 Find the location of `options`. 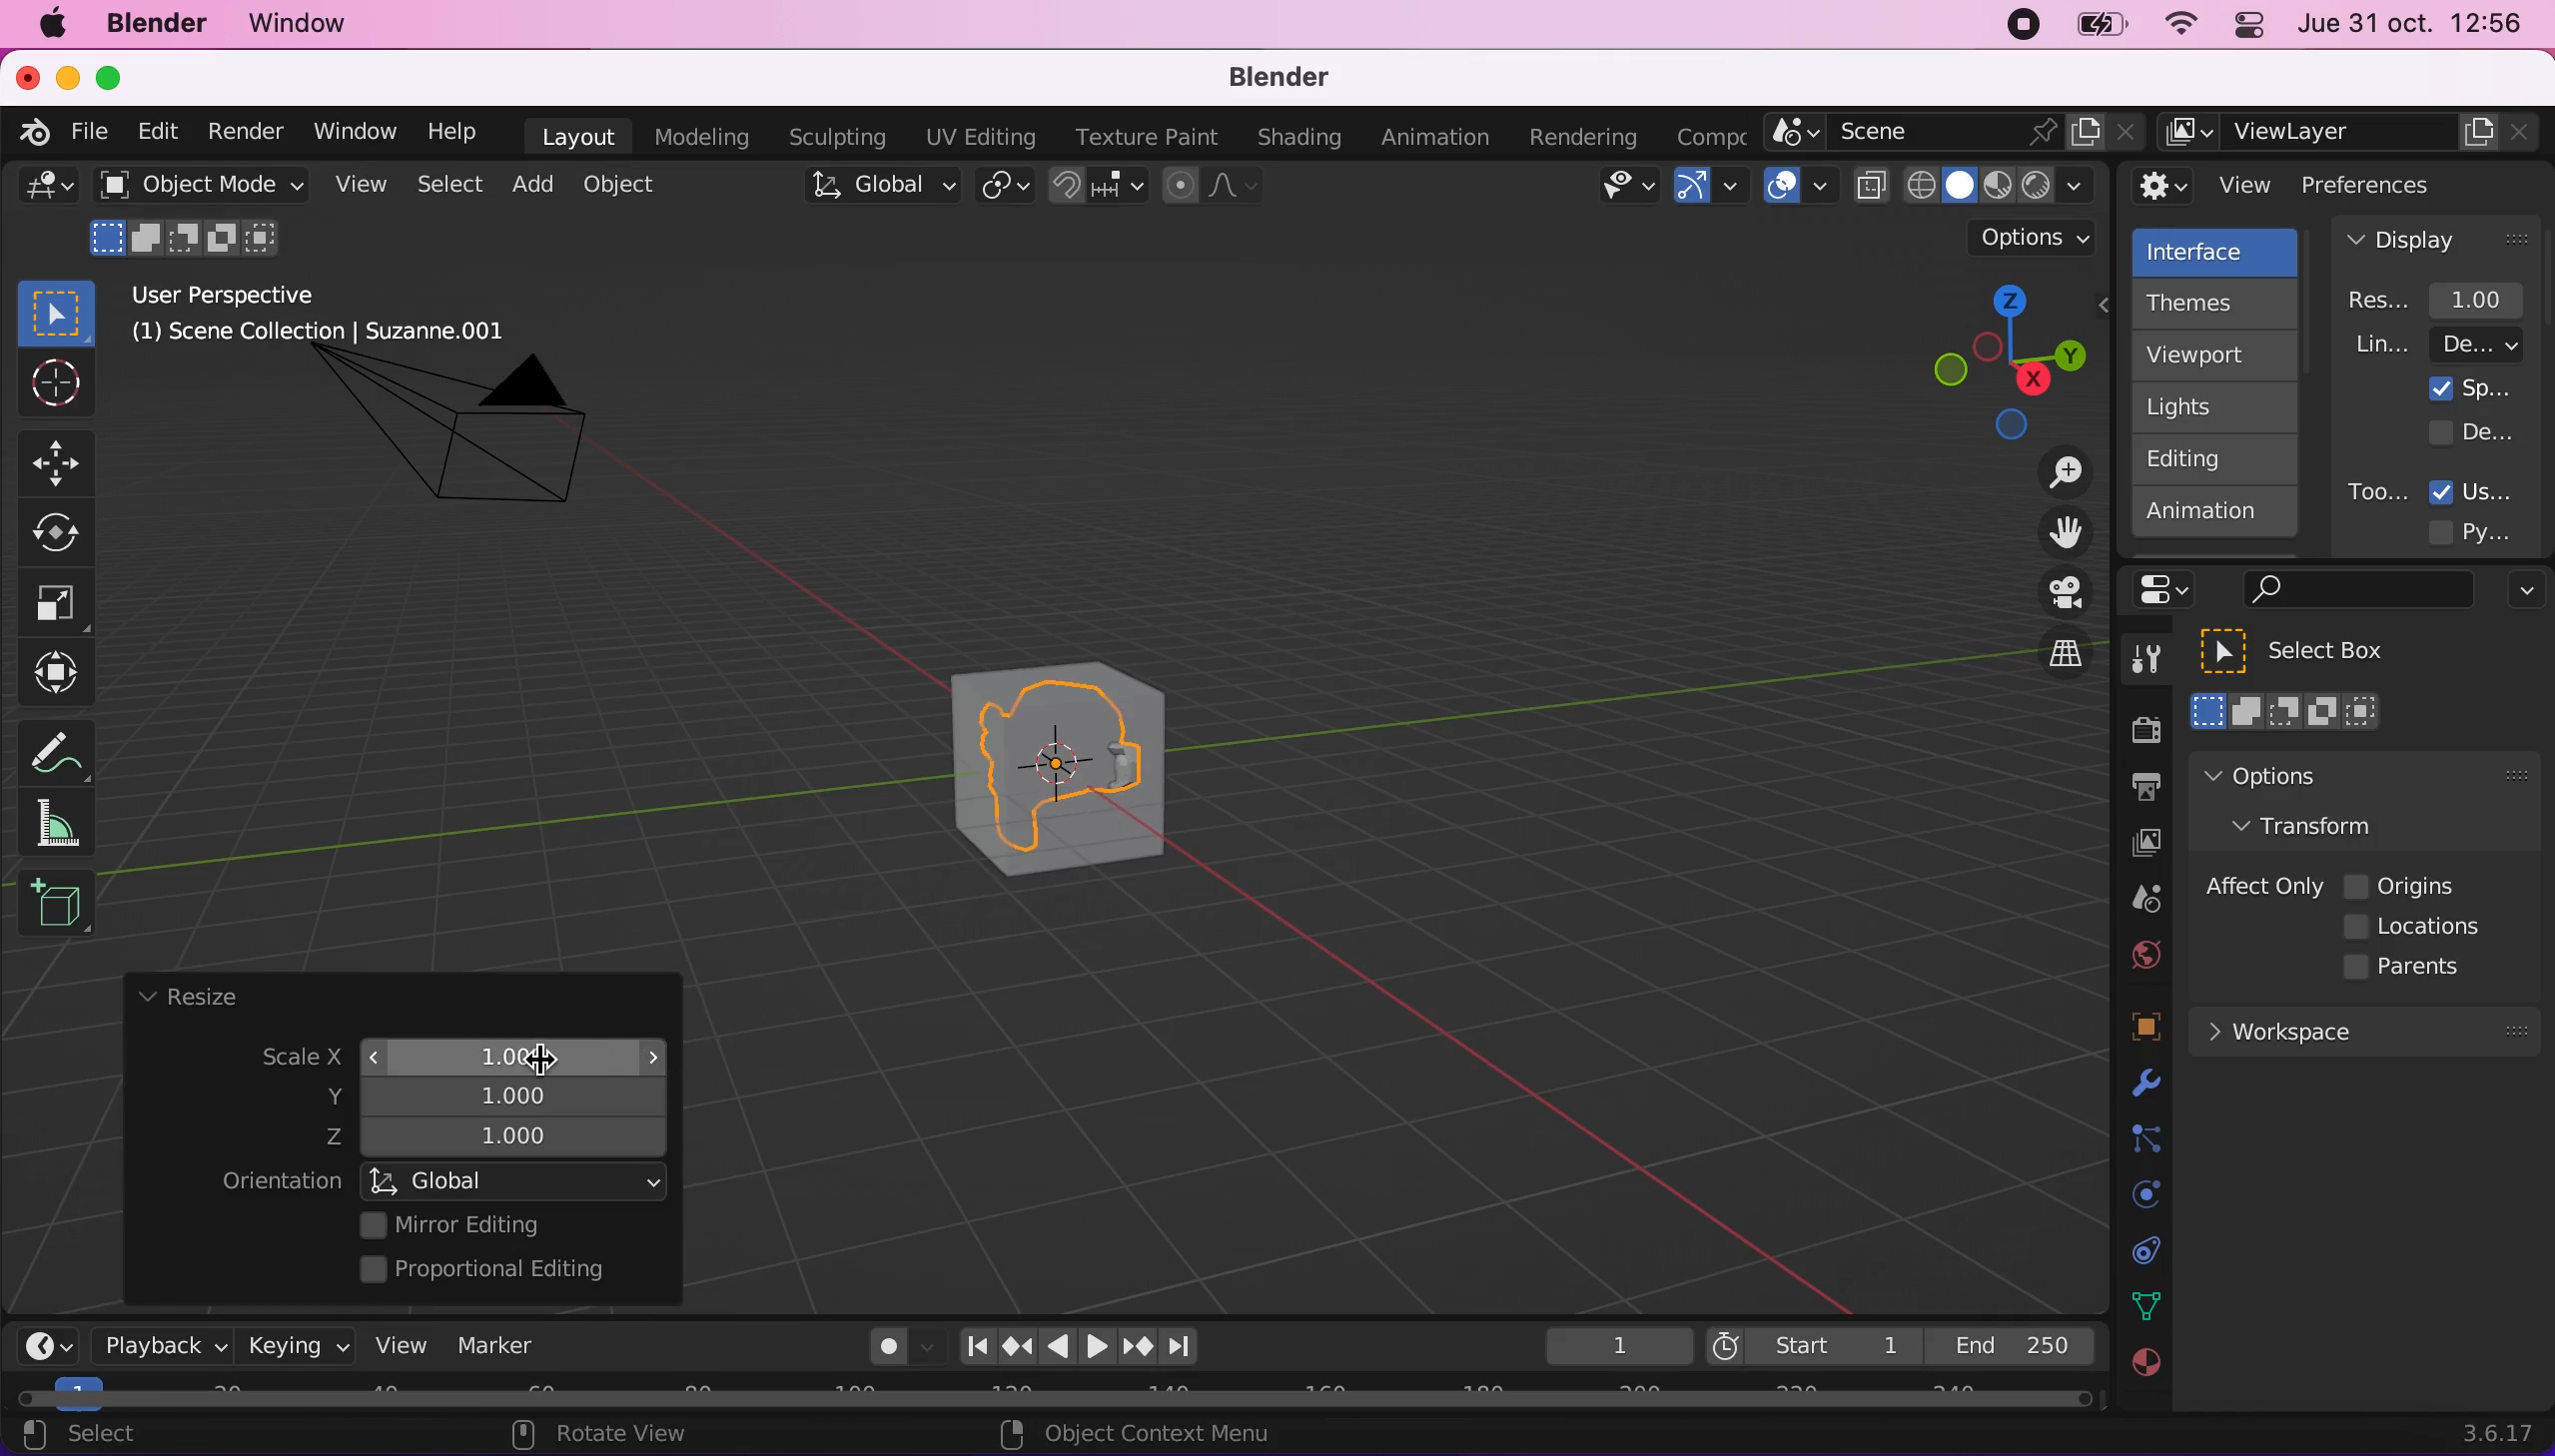

options is located at coordinates (2317, 775).